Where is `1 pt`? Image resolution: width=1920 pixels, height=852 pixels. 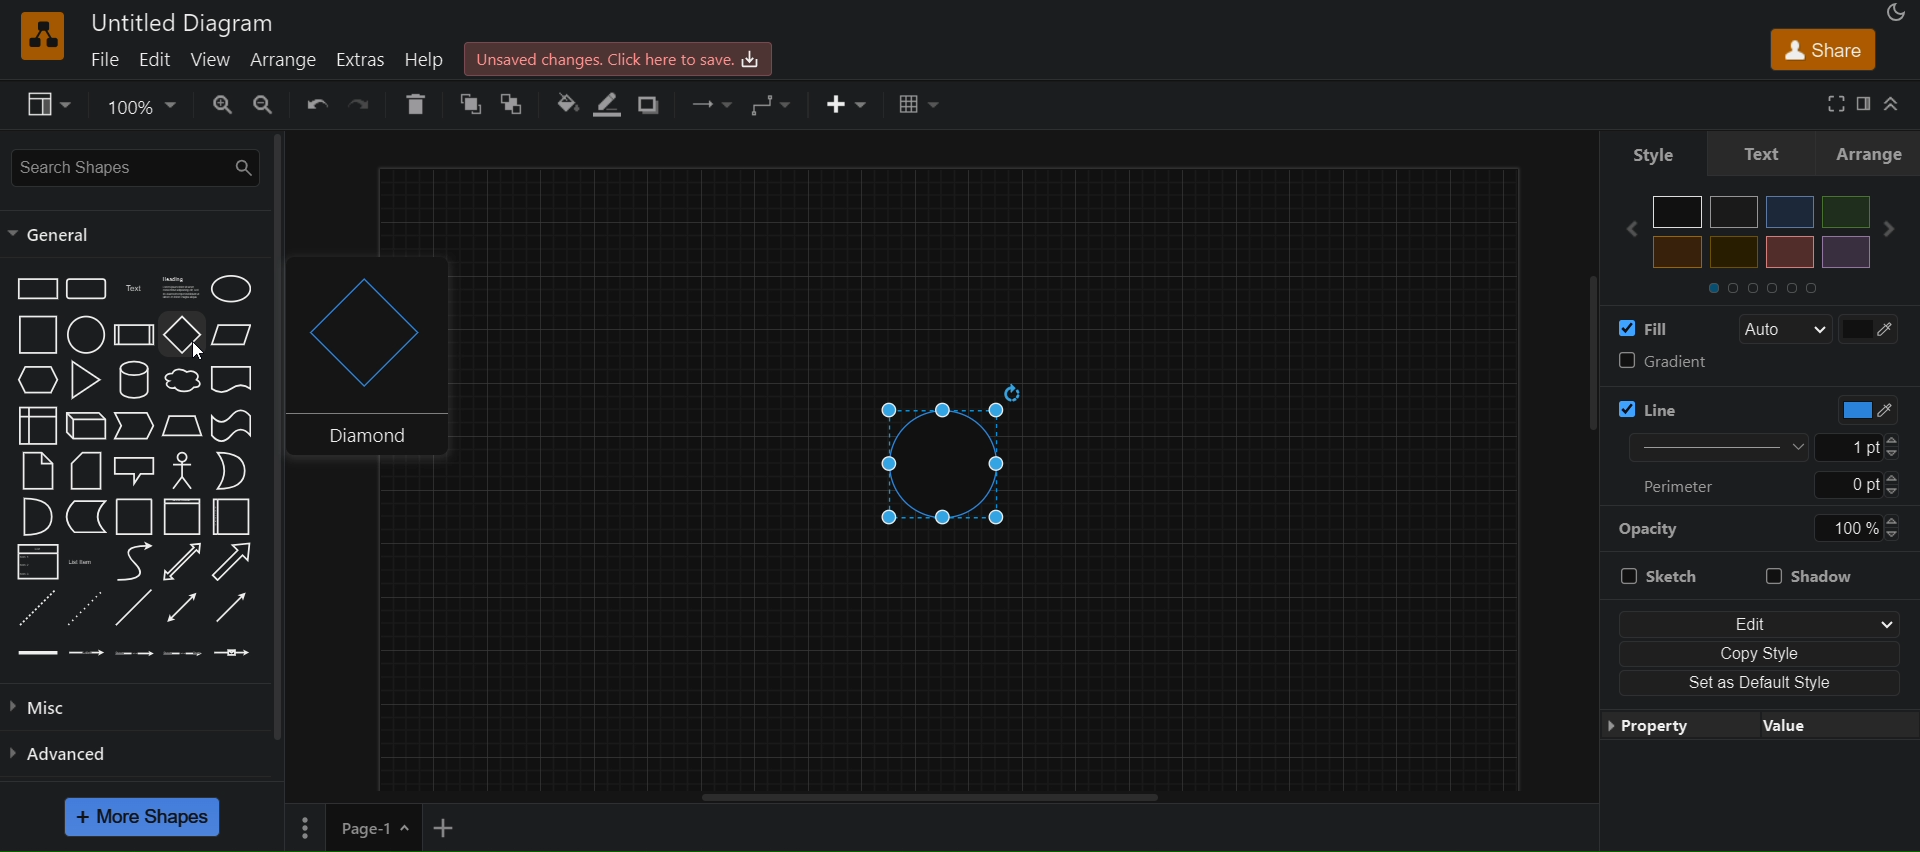 1 pt is located at coordinates (1871, 447).